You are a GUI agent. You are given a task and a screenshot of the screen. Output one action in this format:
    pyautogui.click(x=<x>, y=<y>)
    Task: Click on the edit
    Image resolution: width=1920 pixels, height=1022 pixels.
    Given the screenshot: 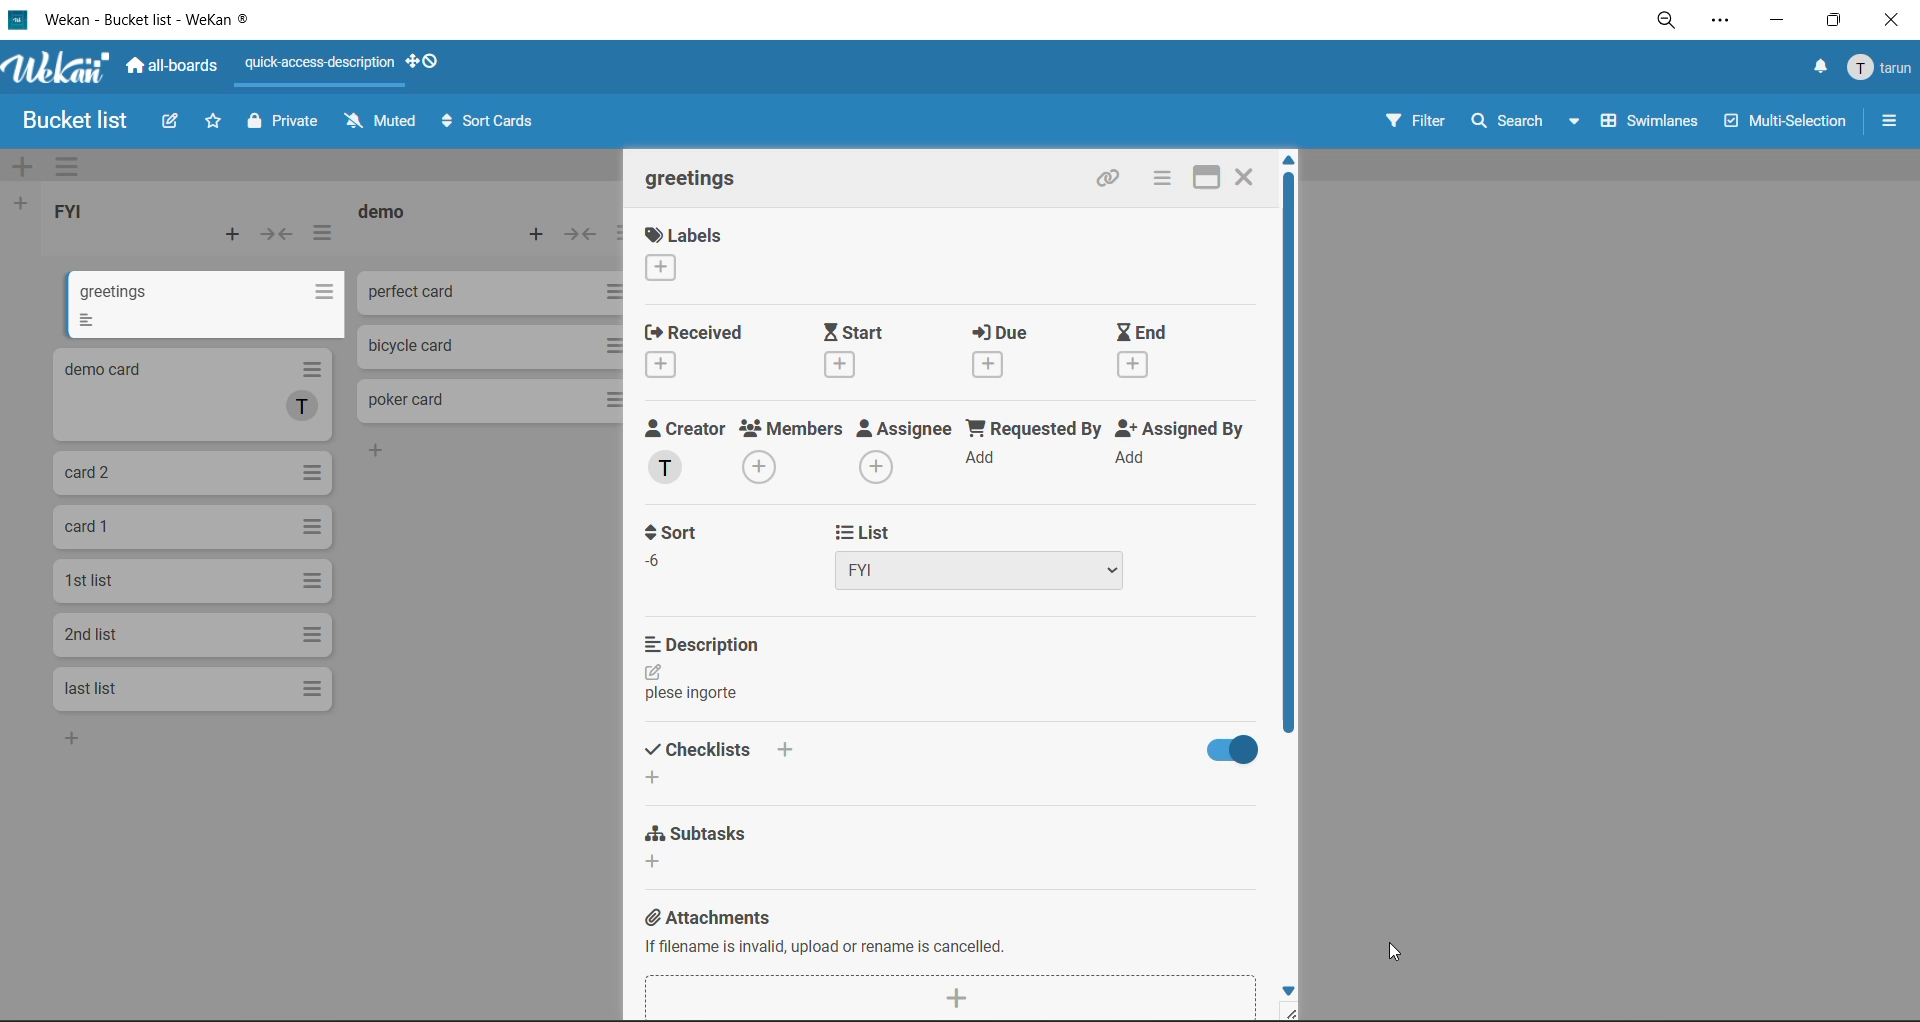 What is the action you would take?
    pyautogui.click(x=655, y=672)
    